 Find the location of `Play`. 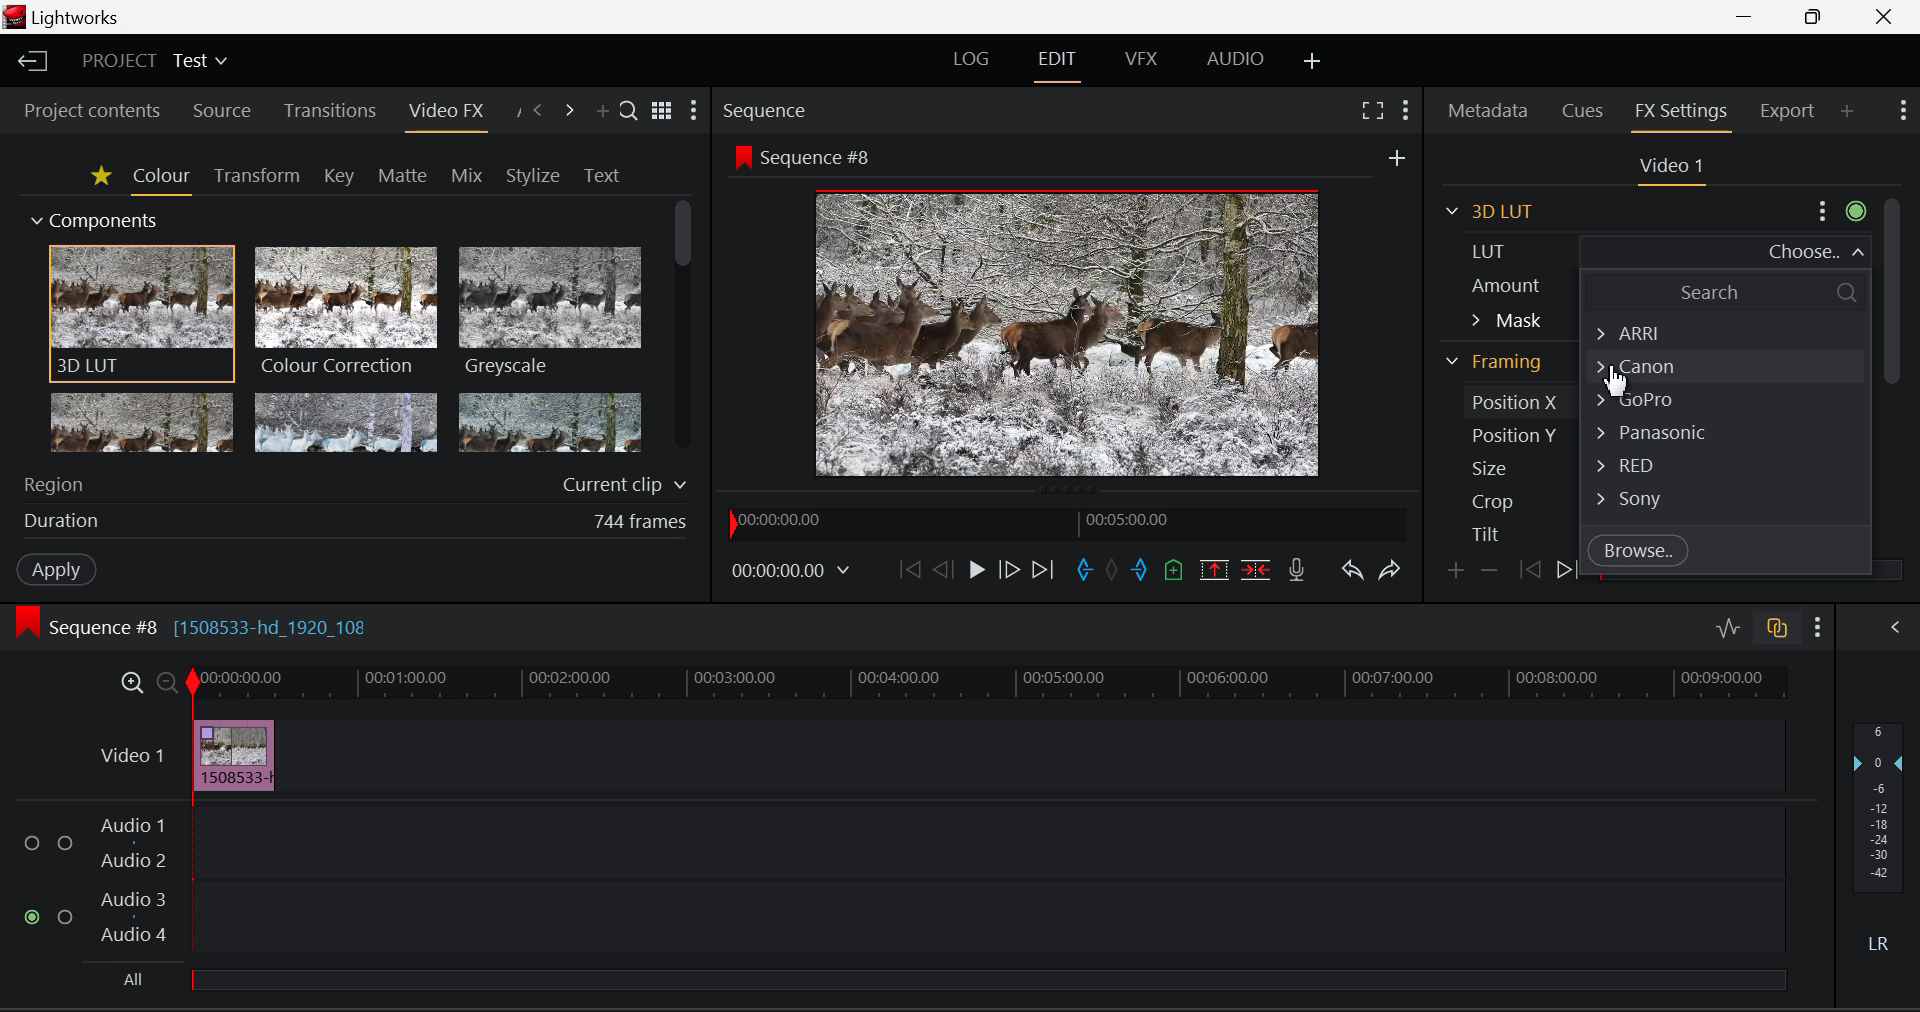

Play is located at coordinates (974, 570).